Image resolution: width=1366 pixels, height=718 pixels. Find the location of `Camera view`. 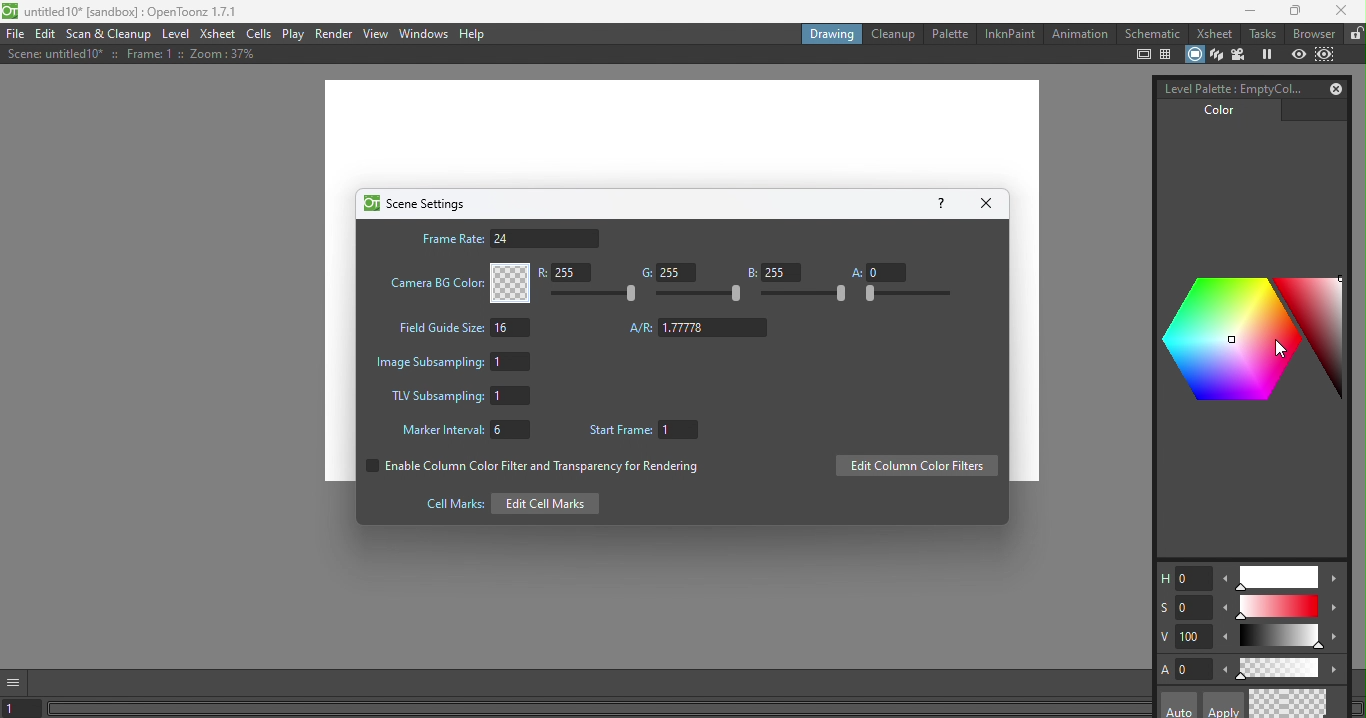

Camera view is located at coordinates (1241, 54).